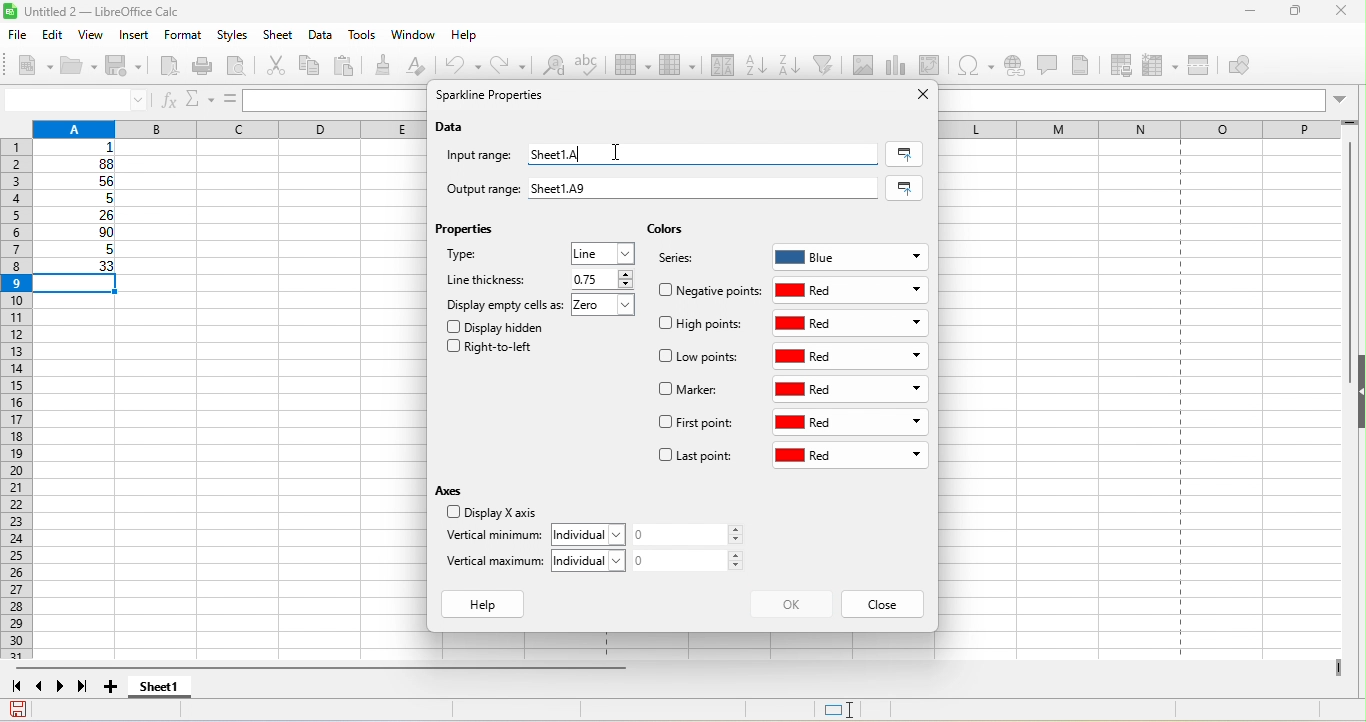 This screenshot has width=1366, height=722. Describe the element at coordinates (169, 101) in the screenshot. I see `function wizard` at that location.